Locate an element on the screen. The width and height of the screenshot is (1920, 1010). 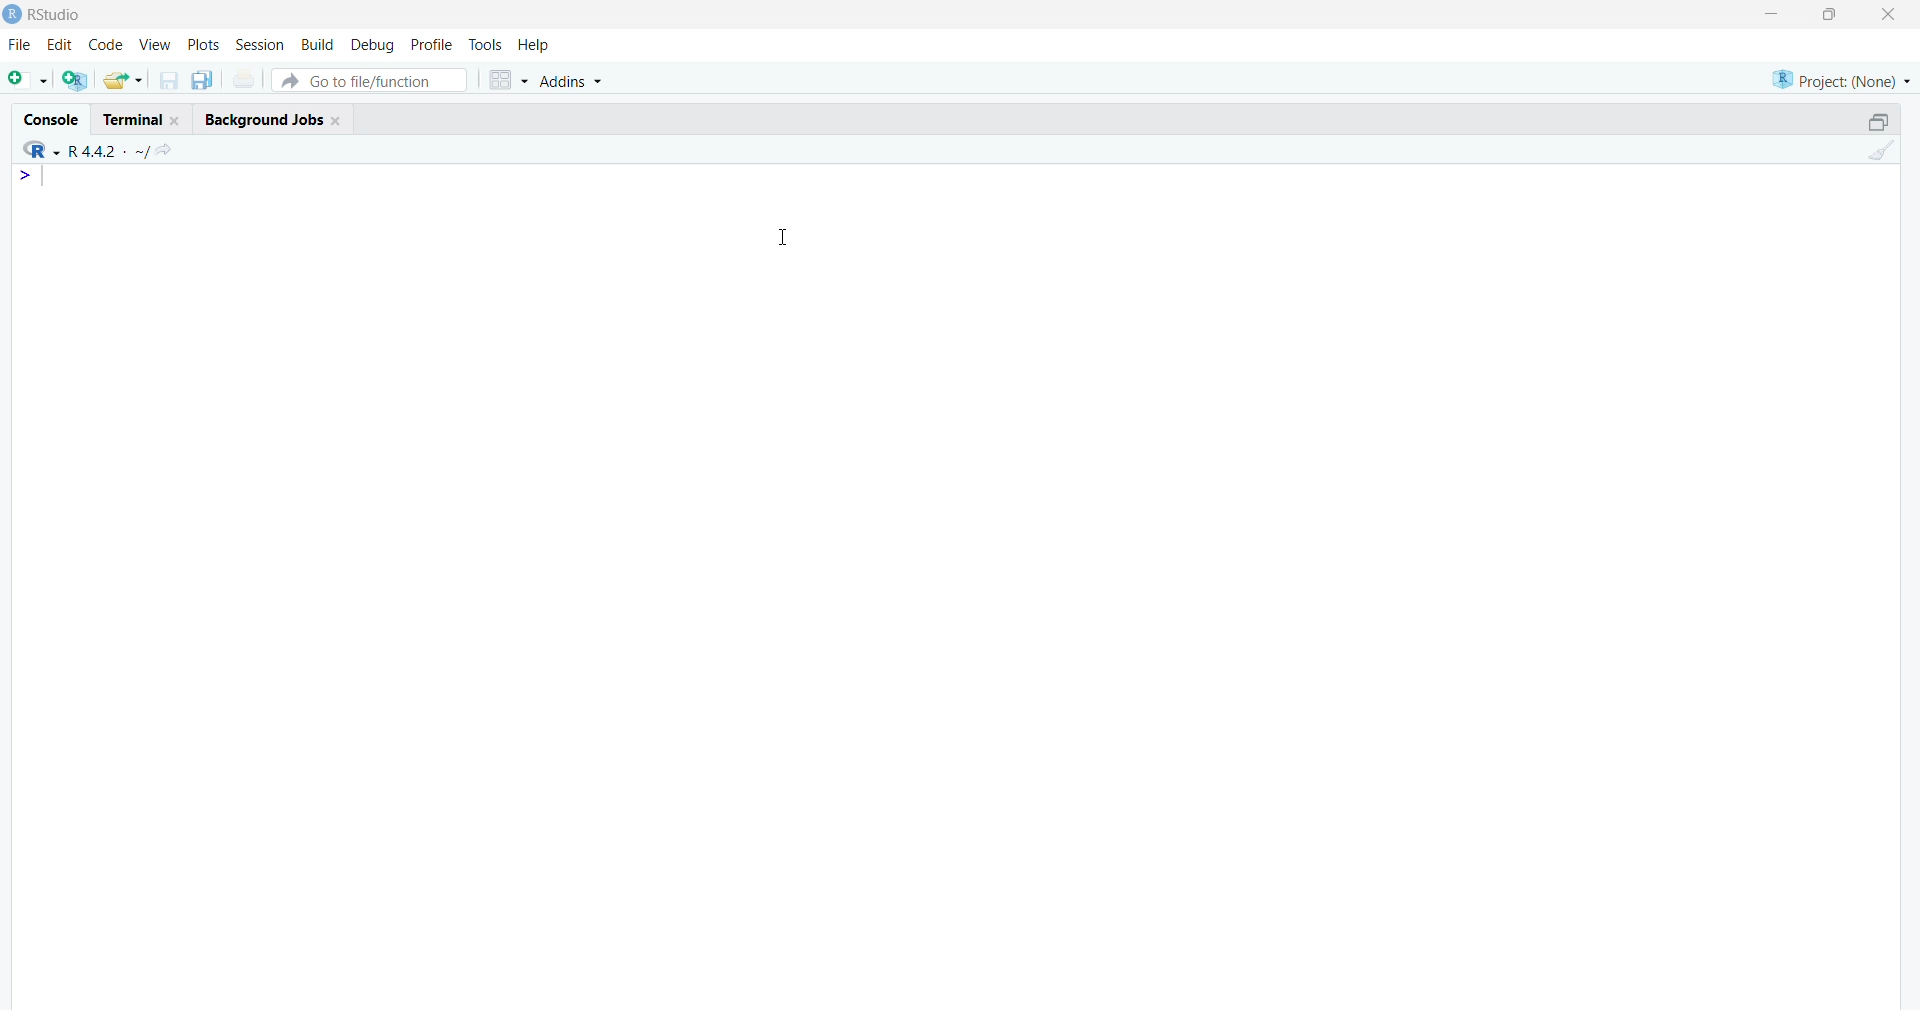
Go to file/function is located at coordinates (374, 80).